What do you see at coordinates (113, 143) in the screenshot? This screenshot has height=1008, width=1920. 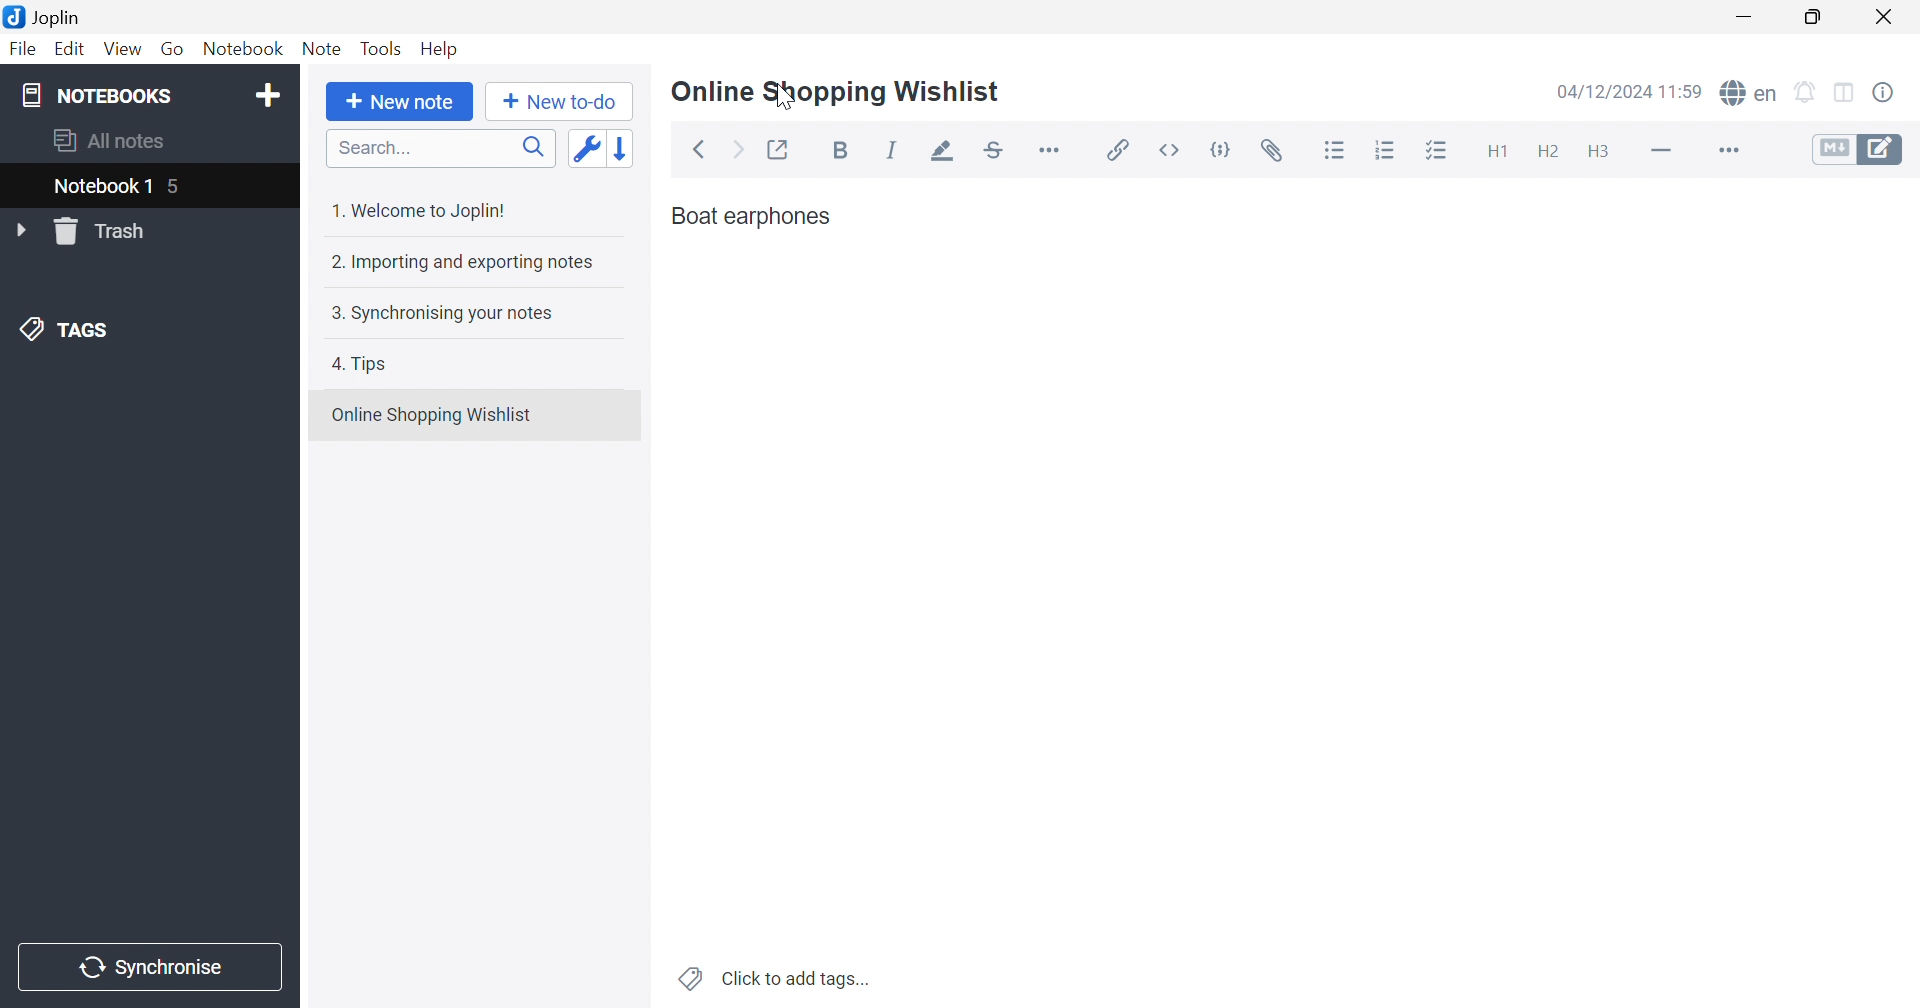 I see `All notes` at bounding box center [113, 143].